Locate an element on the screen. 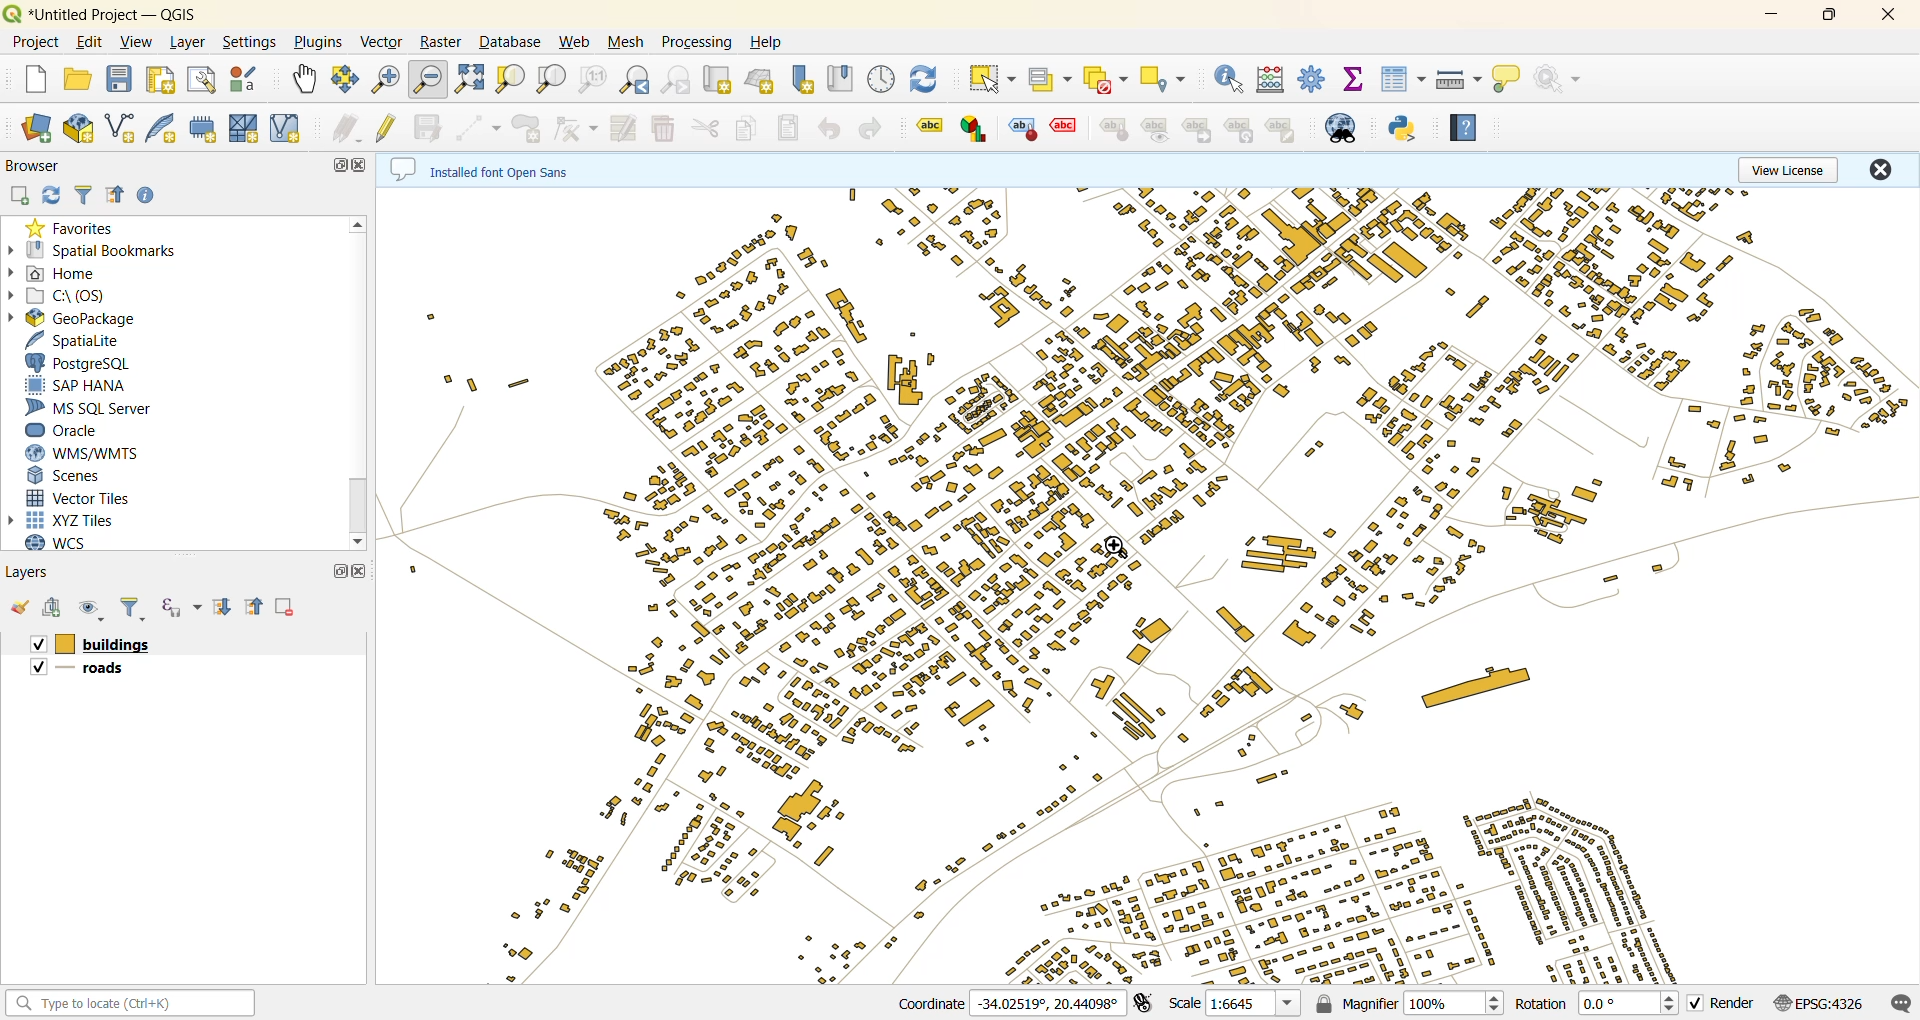  new spatial bookmark is located at coordinates (801, 82).